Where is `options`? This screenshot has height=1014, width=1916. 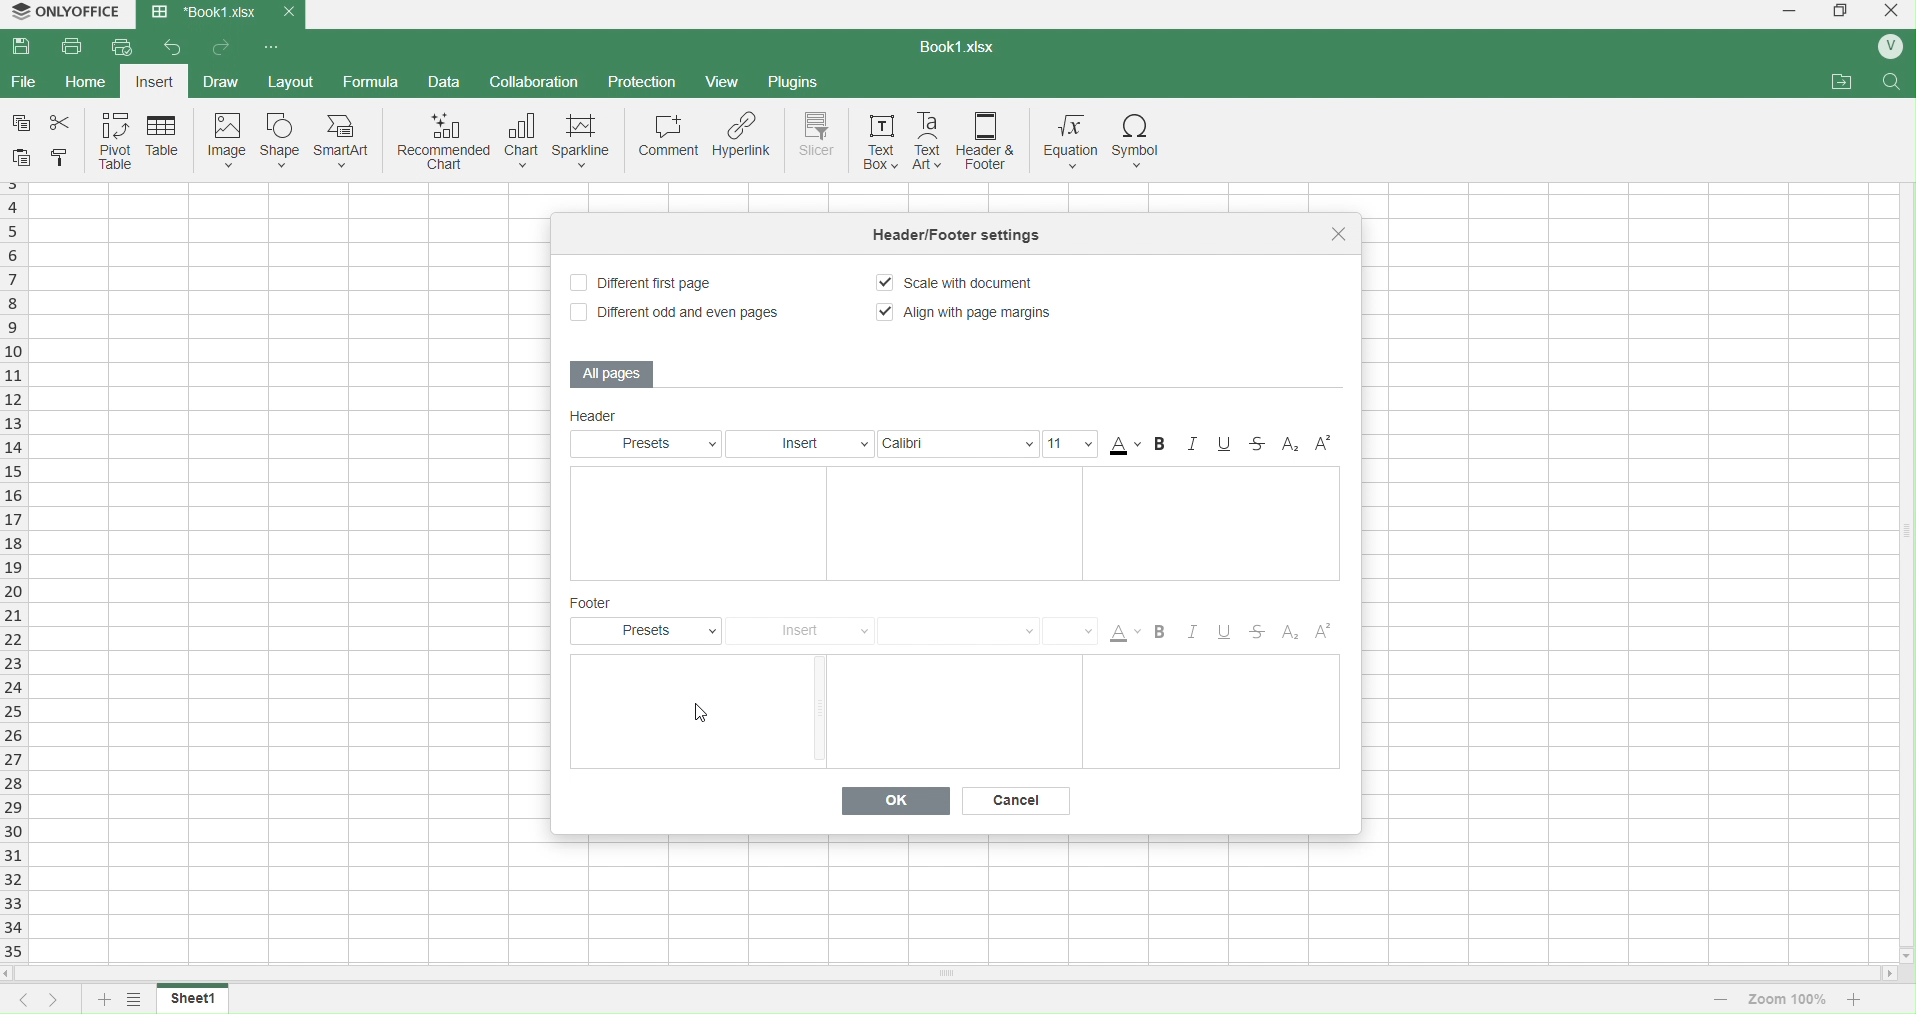 options is located at coordinates (133, 1001).